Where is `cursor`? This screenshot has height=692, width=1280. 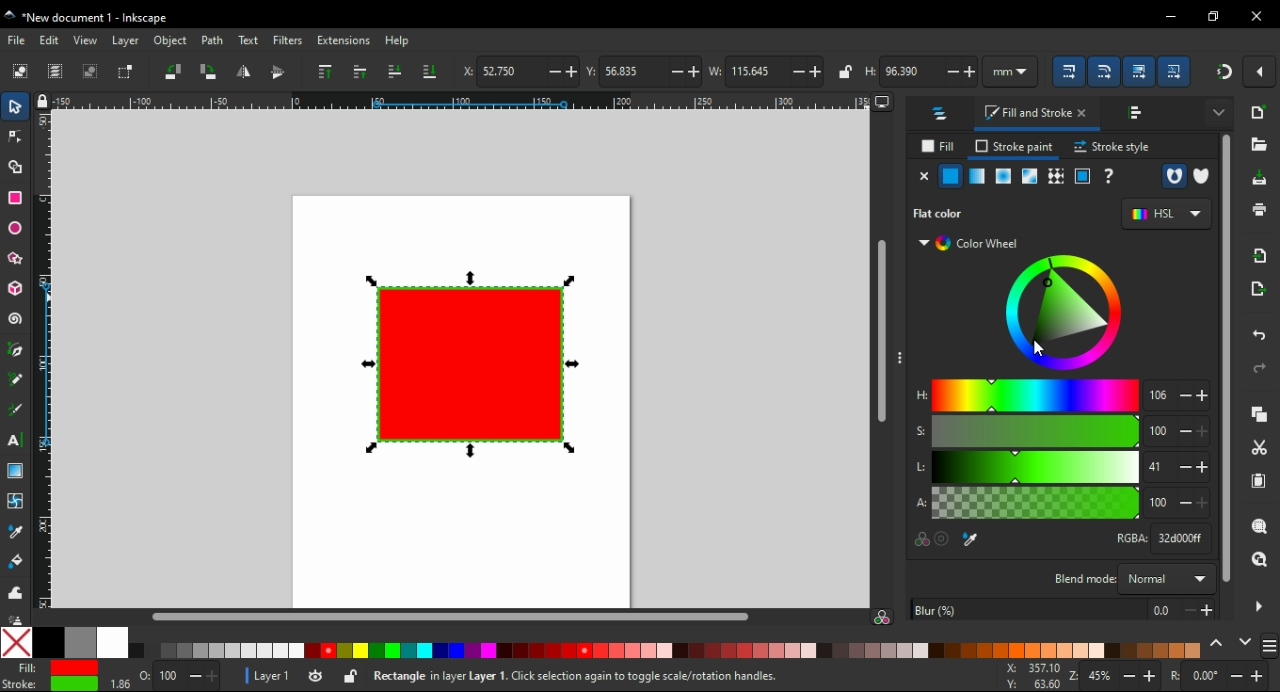
cursor is located at coordinates (1034, 349).